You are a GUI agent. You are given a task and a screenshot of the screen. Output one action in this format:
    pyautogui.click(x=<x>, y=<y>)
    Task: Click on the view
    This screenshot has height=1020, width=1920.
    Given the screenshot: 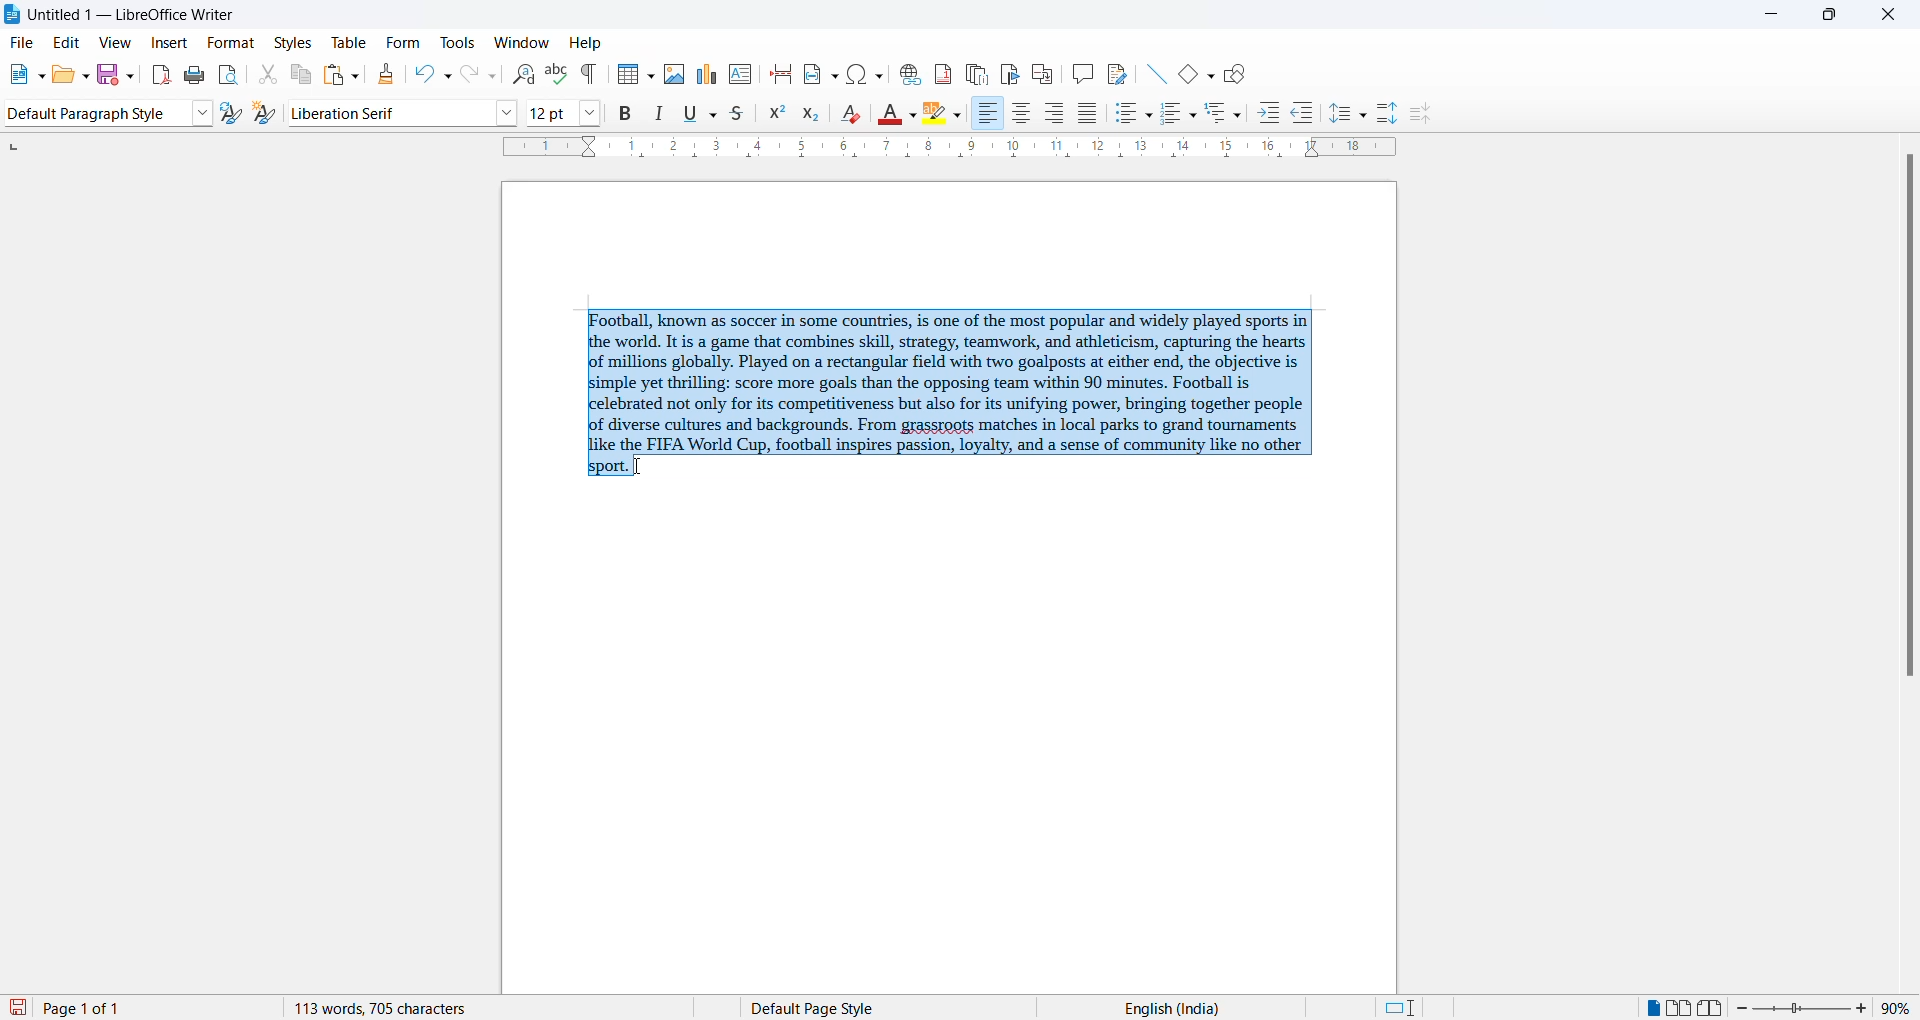 What is the action you would take?
    pyautogui.click(x=112, y=42)
    